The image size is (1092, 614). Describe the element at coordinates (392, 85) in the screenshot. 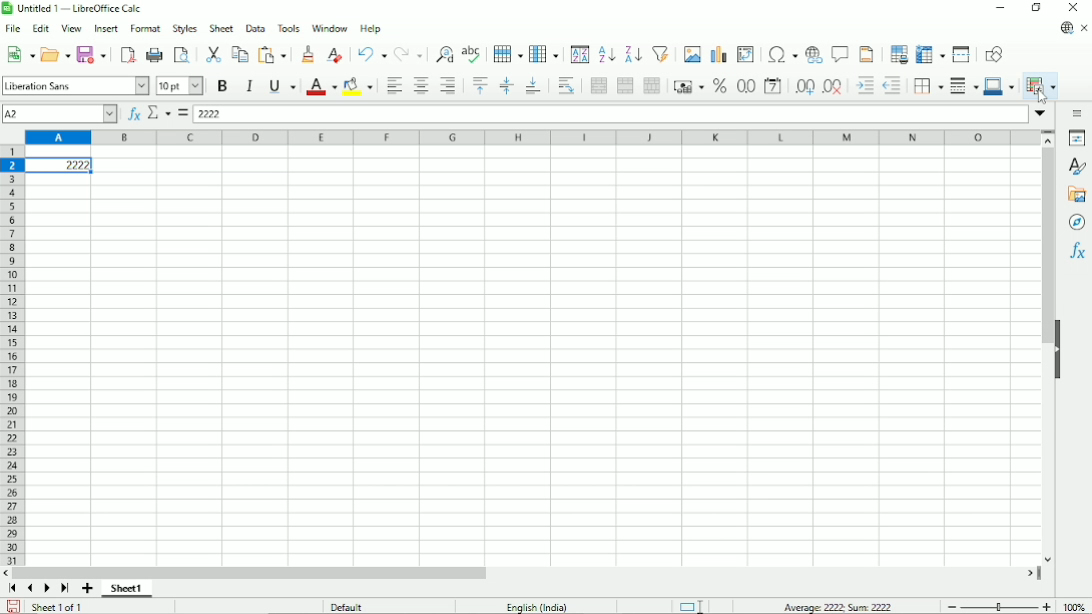

I see `Align left` at that location.